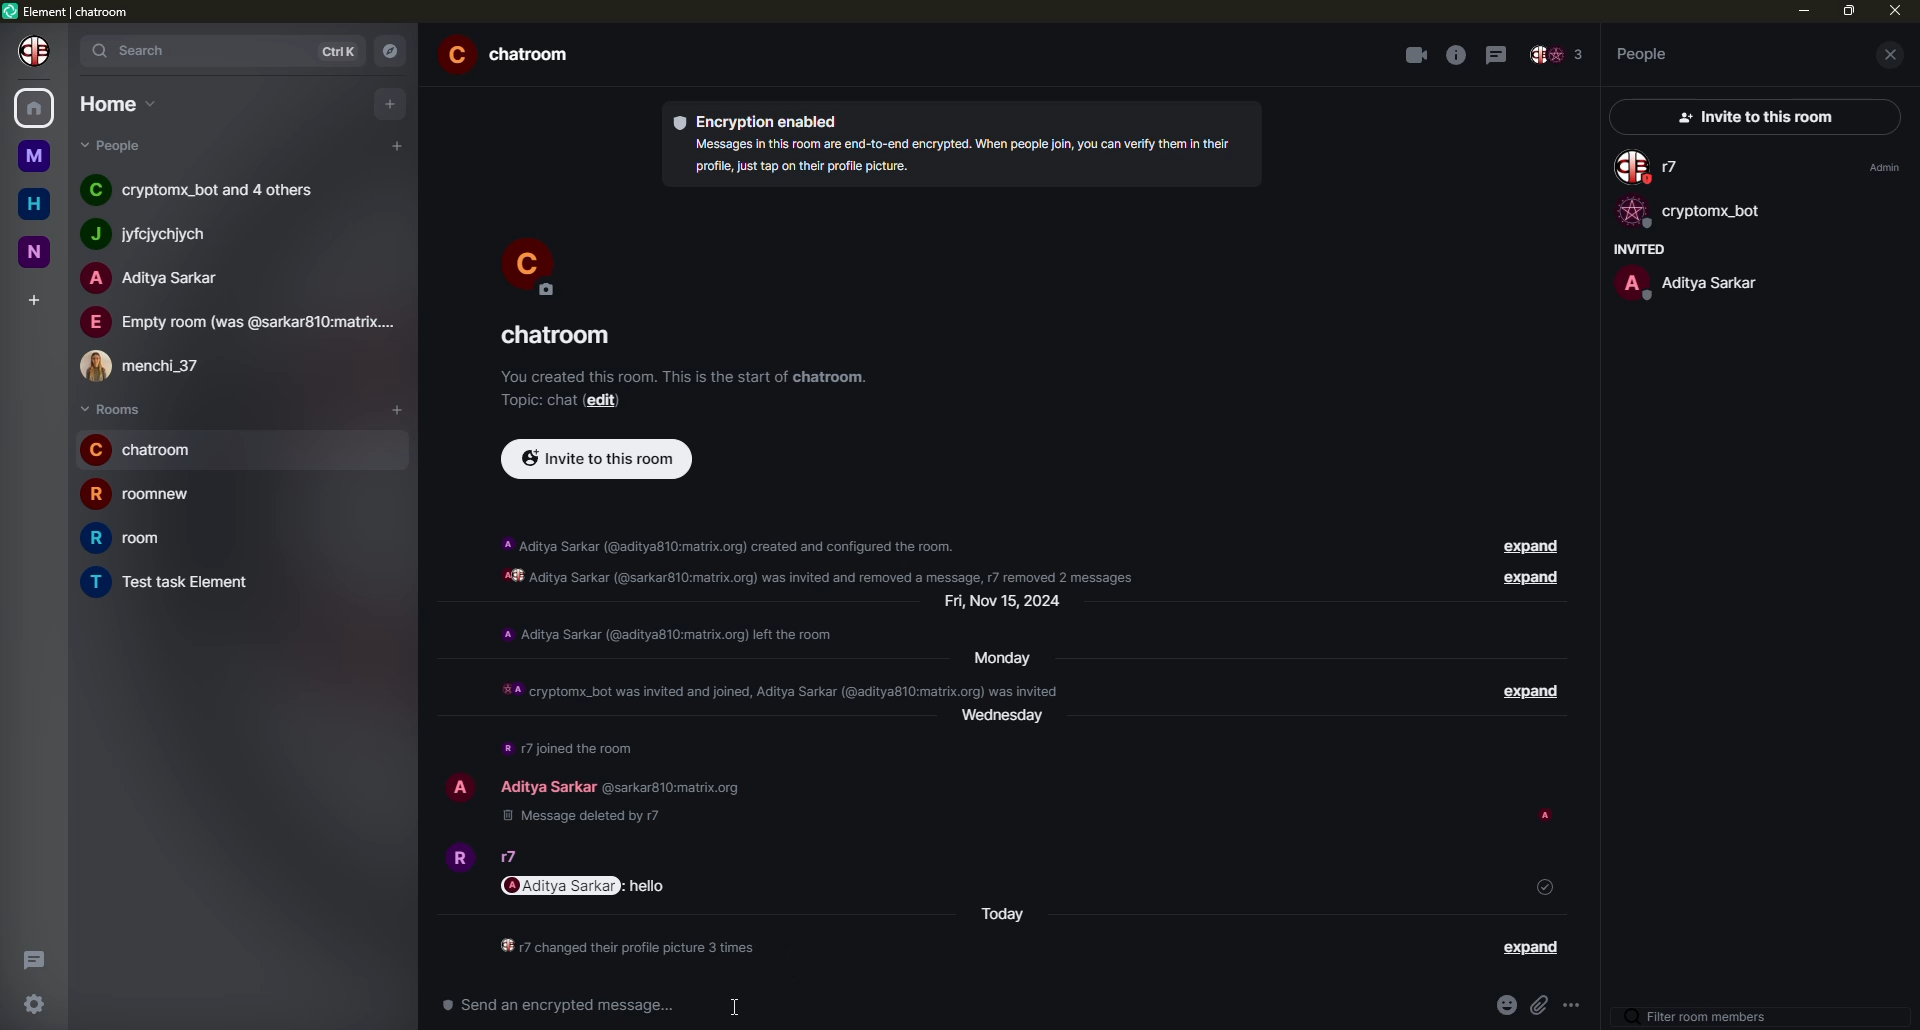 The height and width of the screenshot is (1030, 1920). I want to click on people, so click(547, 786).